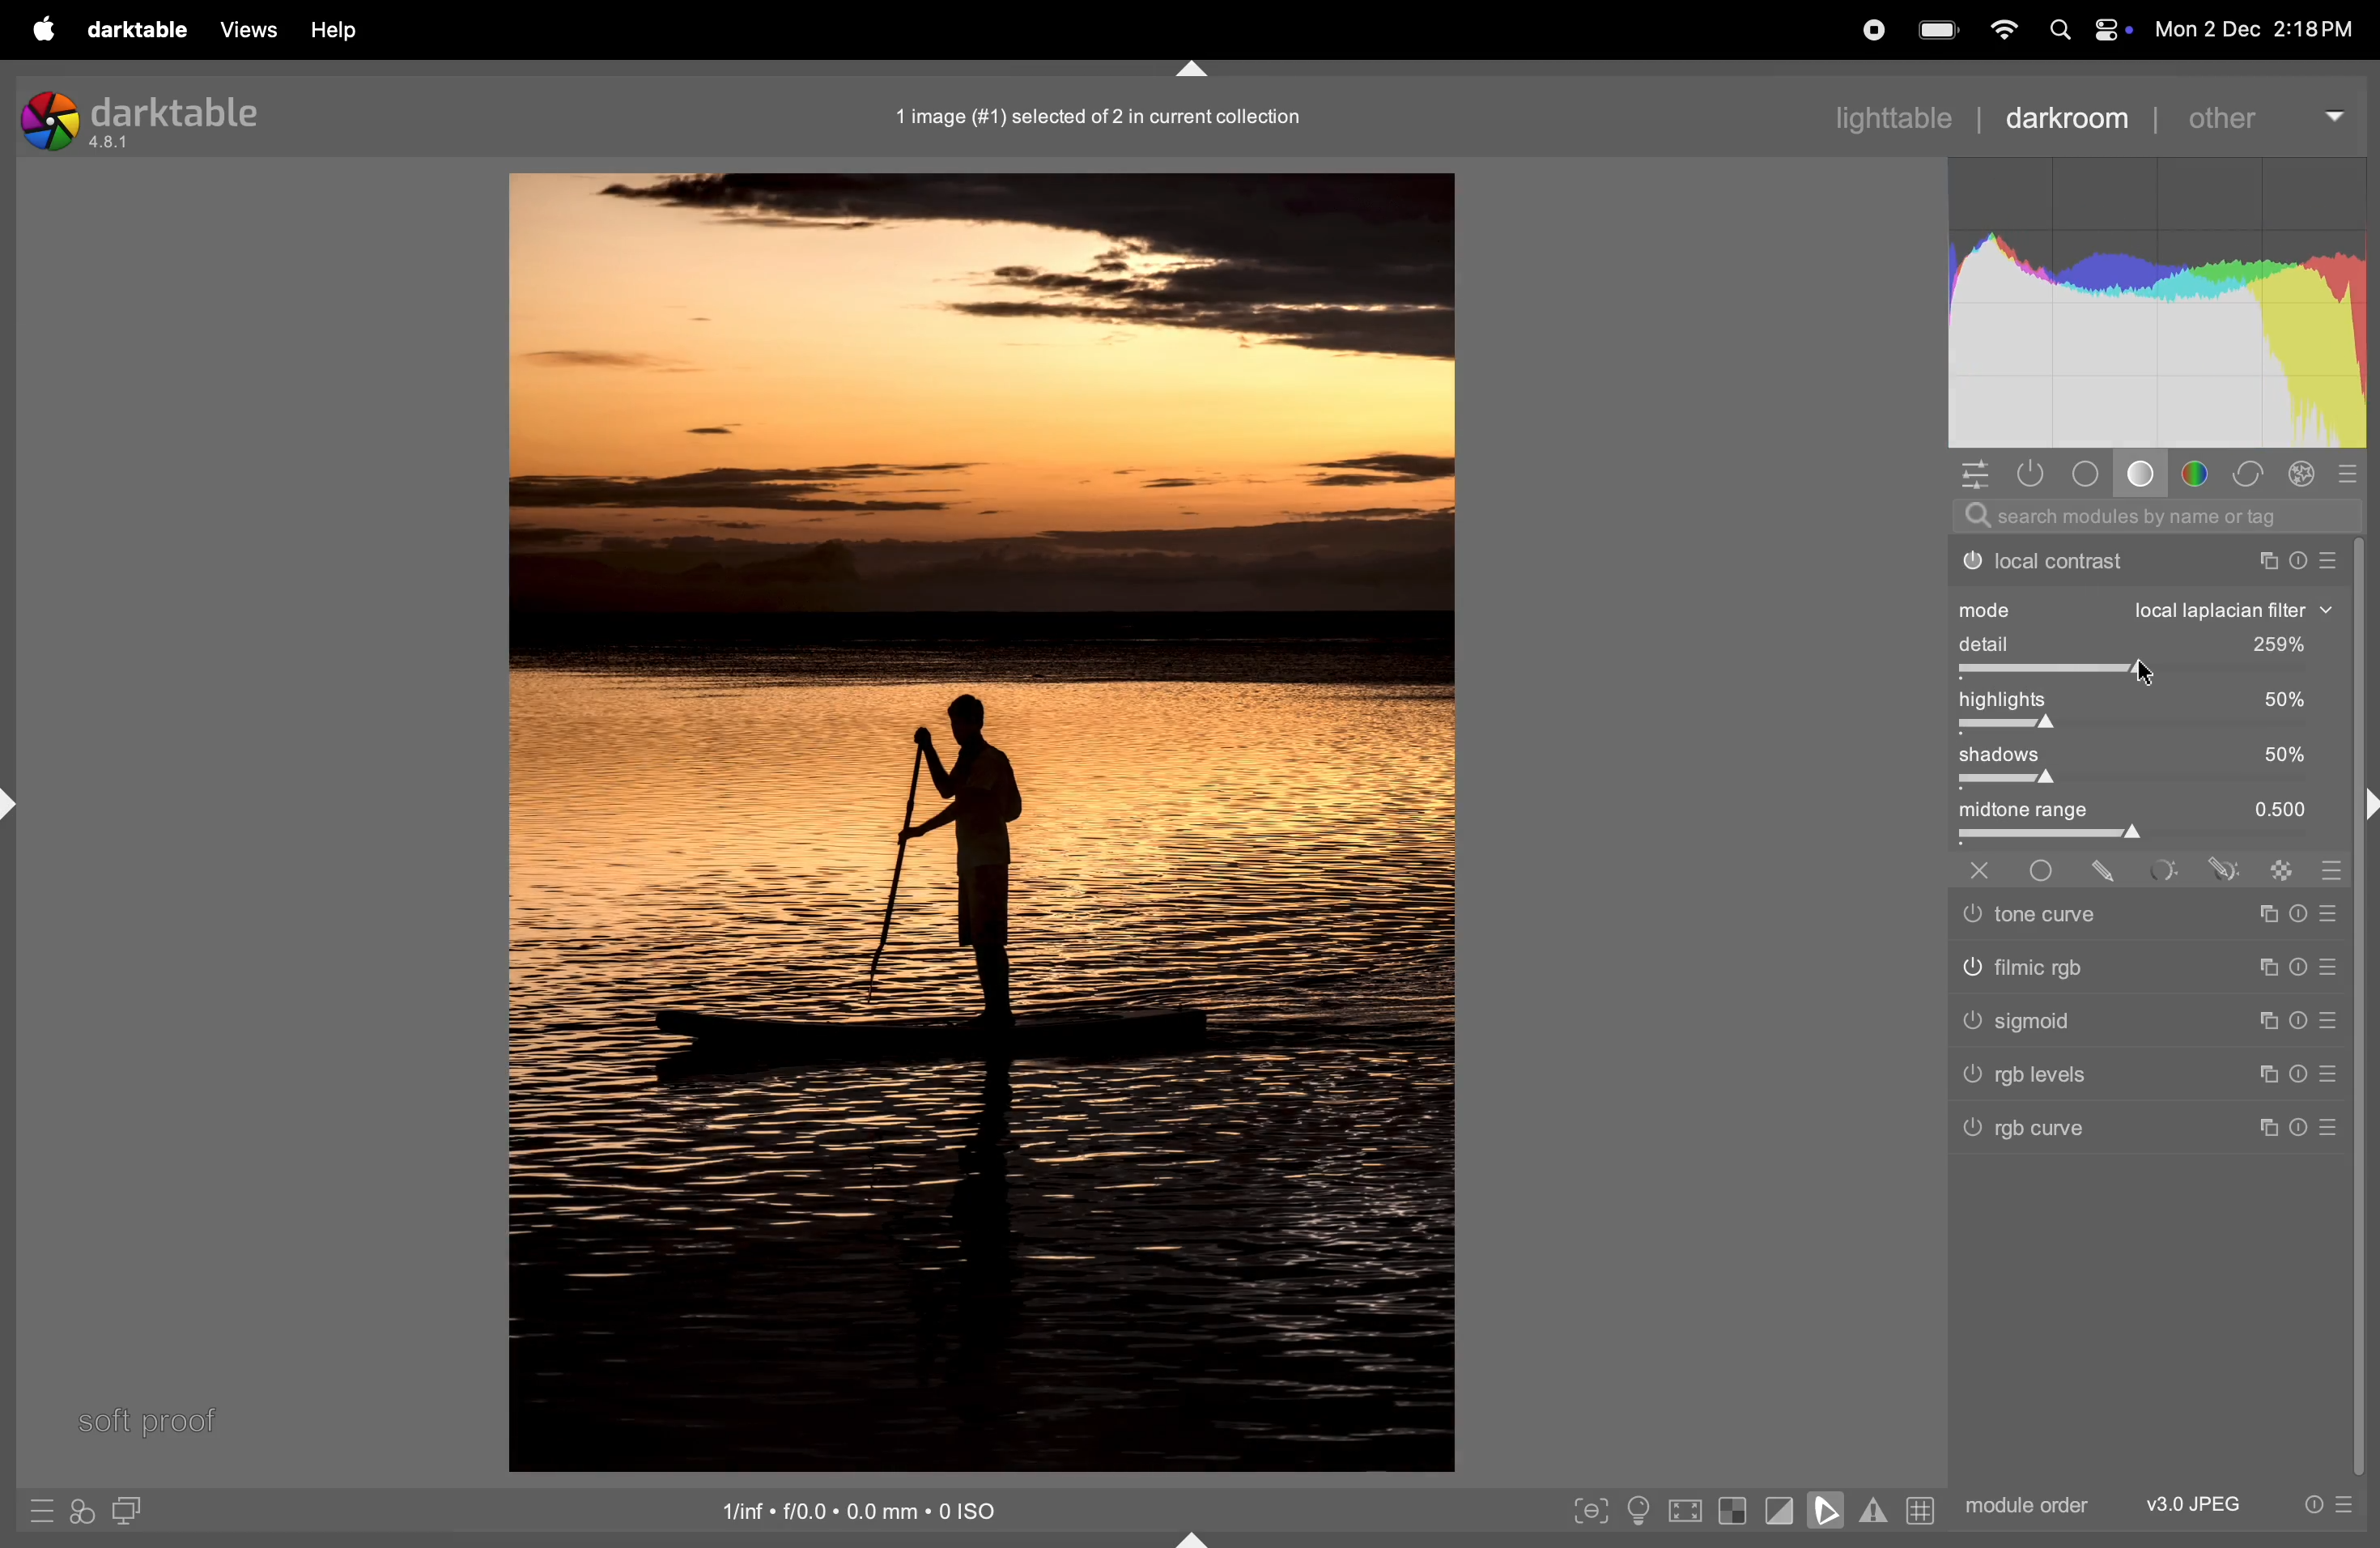  Describe the element at coordinates (2265, 1127) in the screenshot. I see `sign ` at that location.